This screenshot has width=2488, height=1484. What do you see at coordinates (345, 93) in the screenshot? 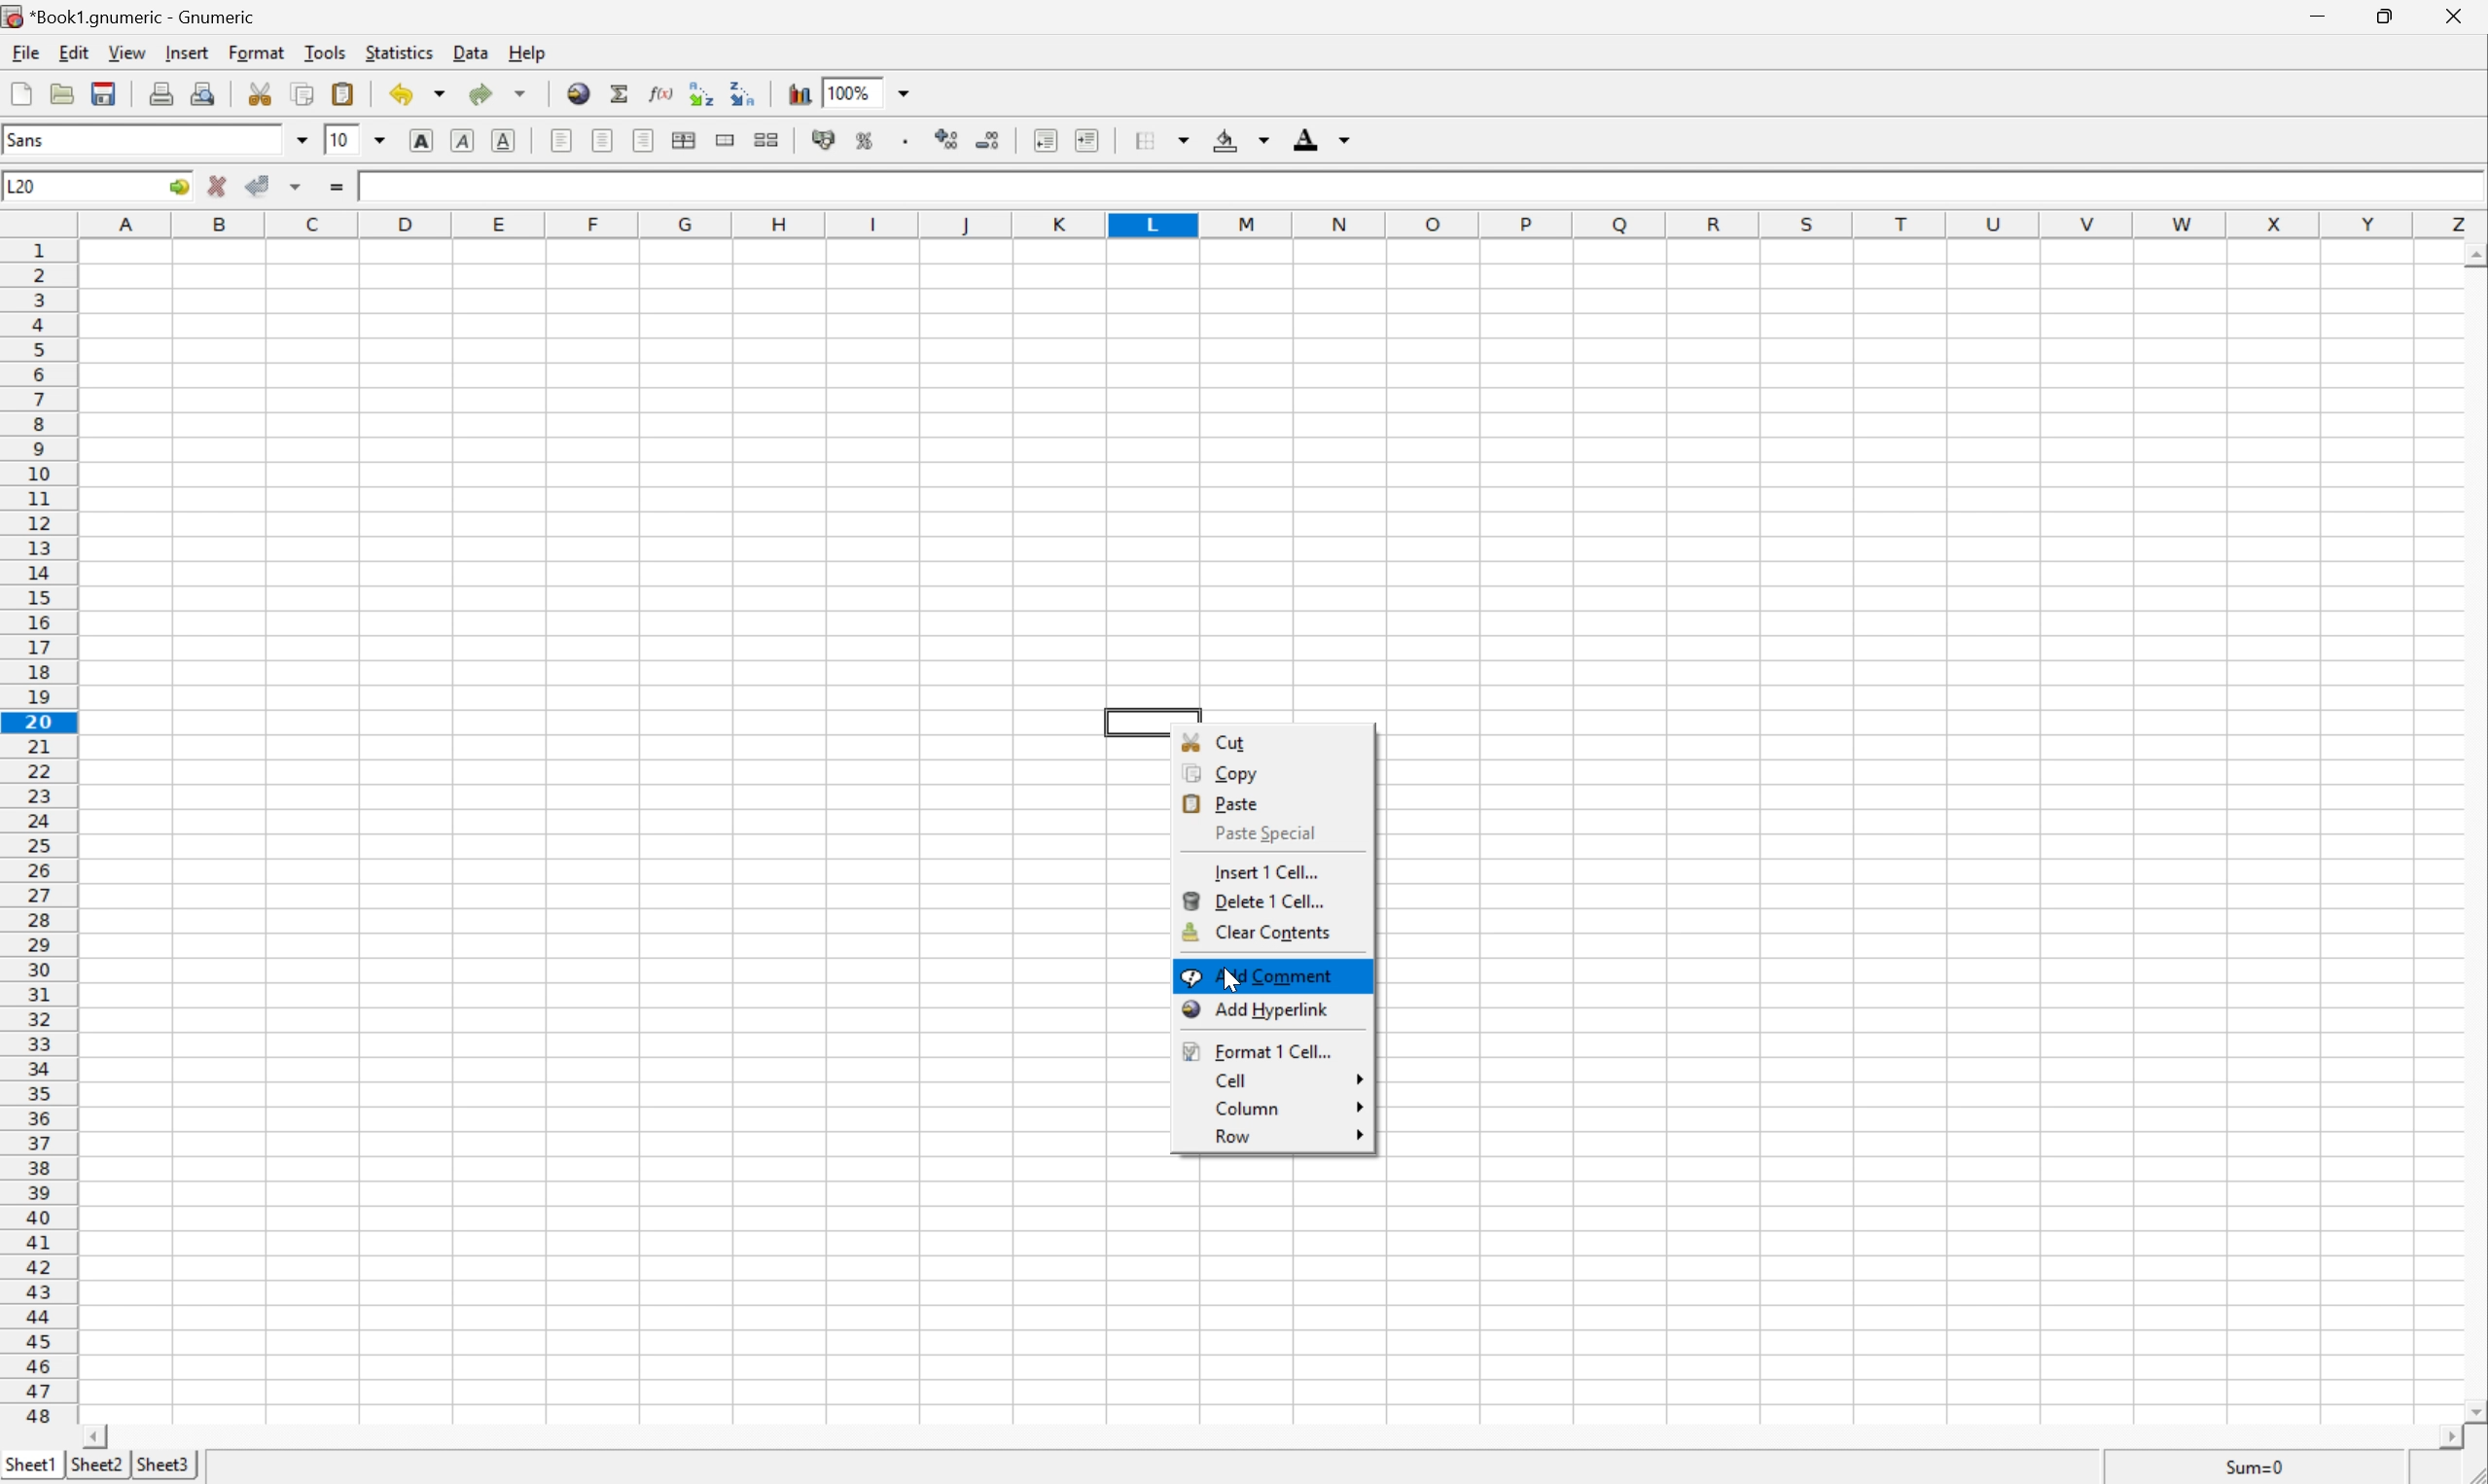
I see `Paste clipboard` at bounding box center [345, 93].